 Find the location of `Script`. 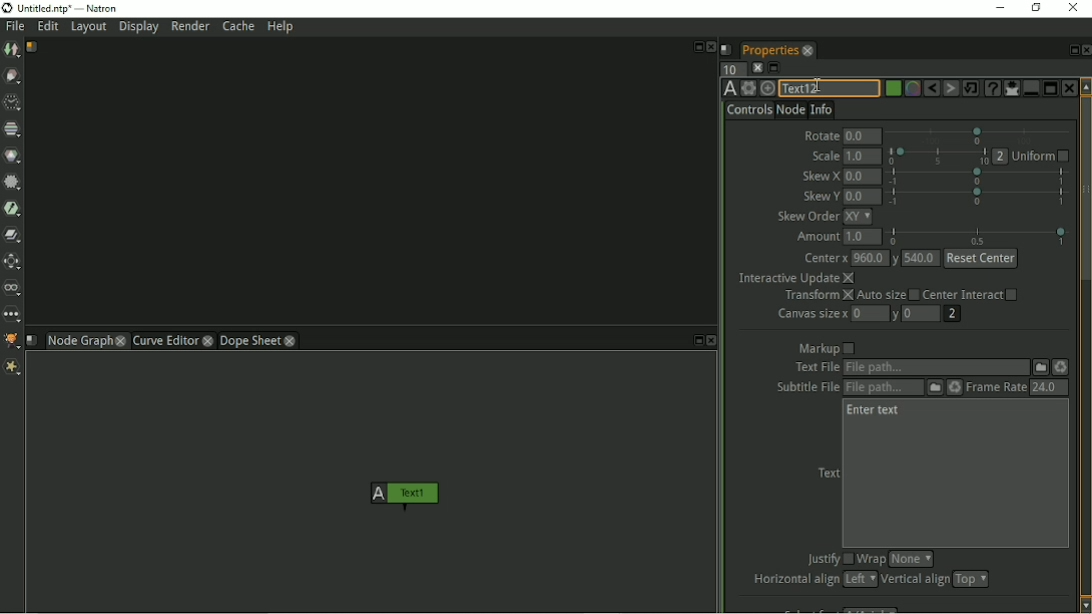

Script is located at coordinates (727, 49).